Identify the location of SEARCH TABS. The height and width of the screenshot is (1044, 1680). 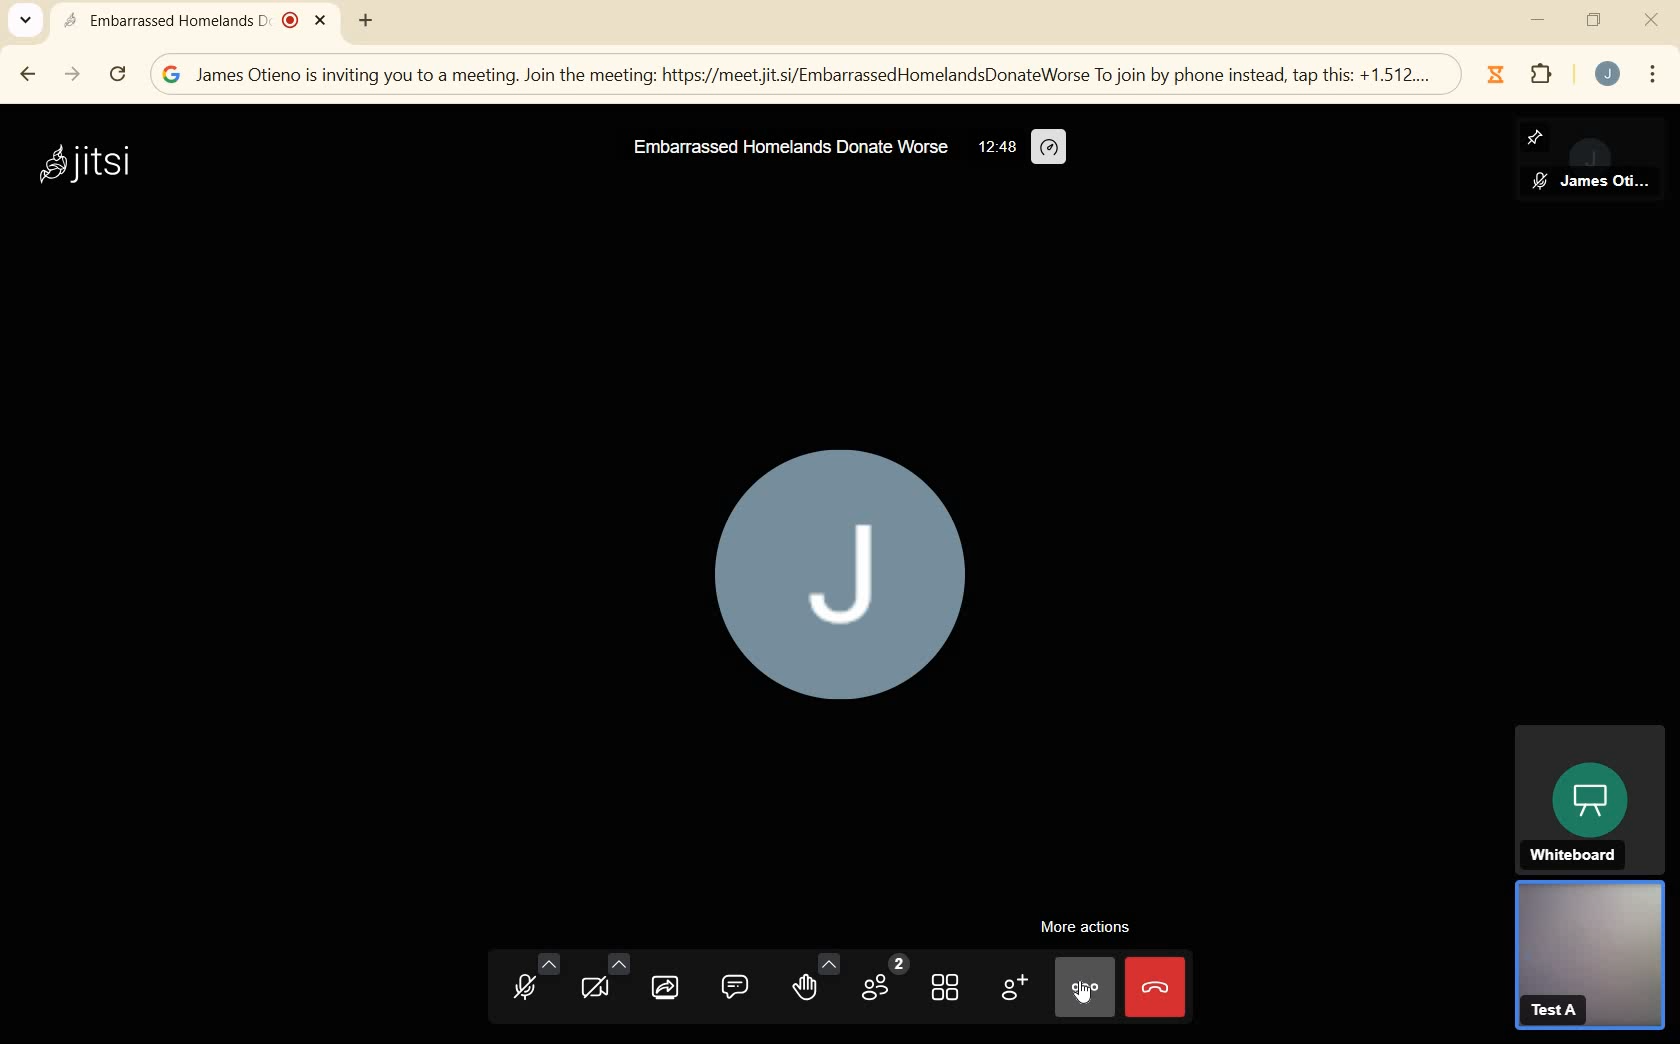
(24, 22).